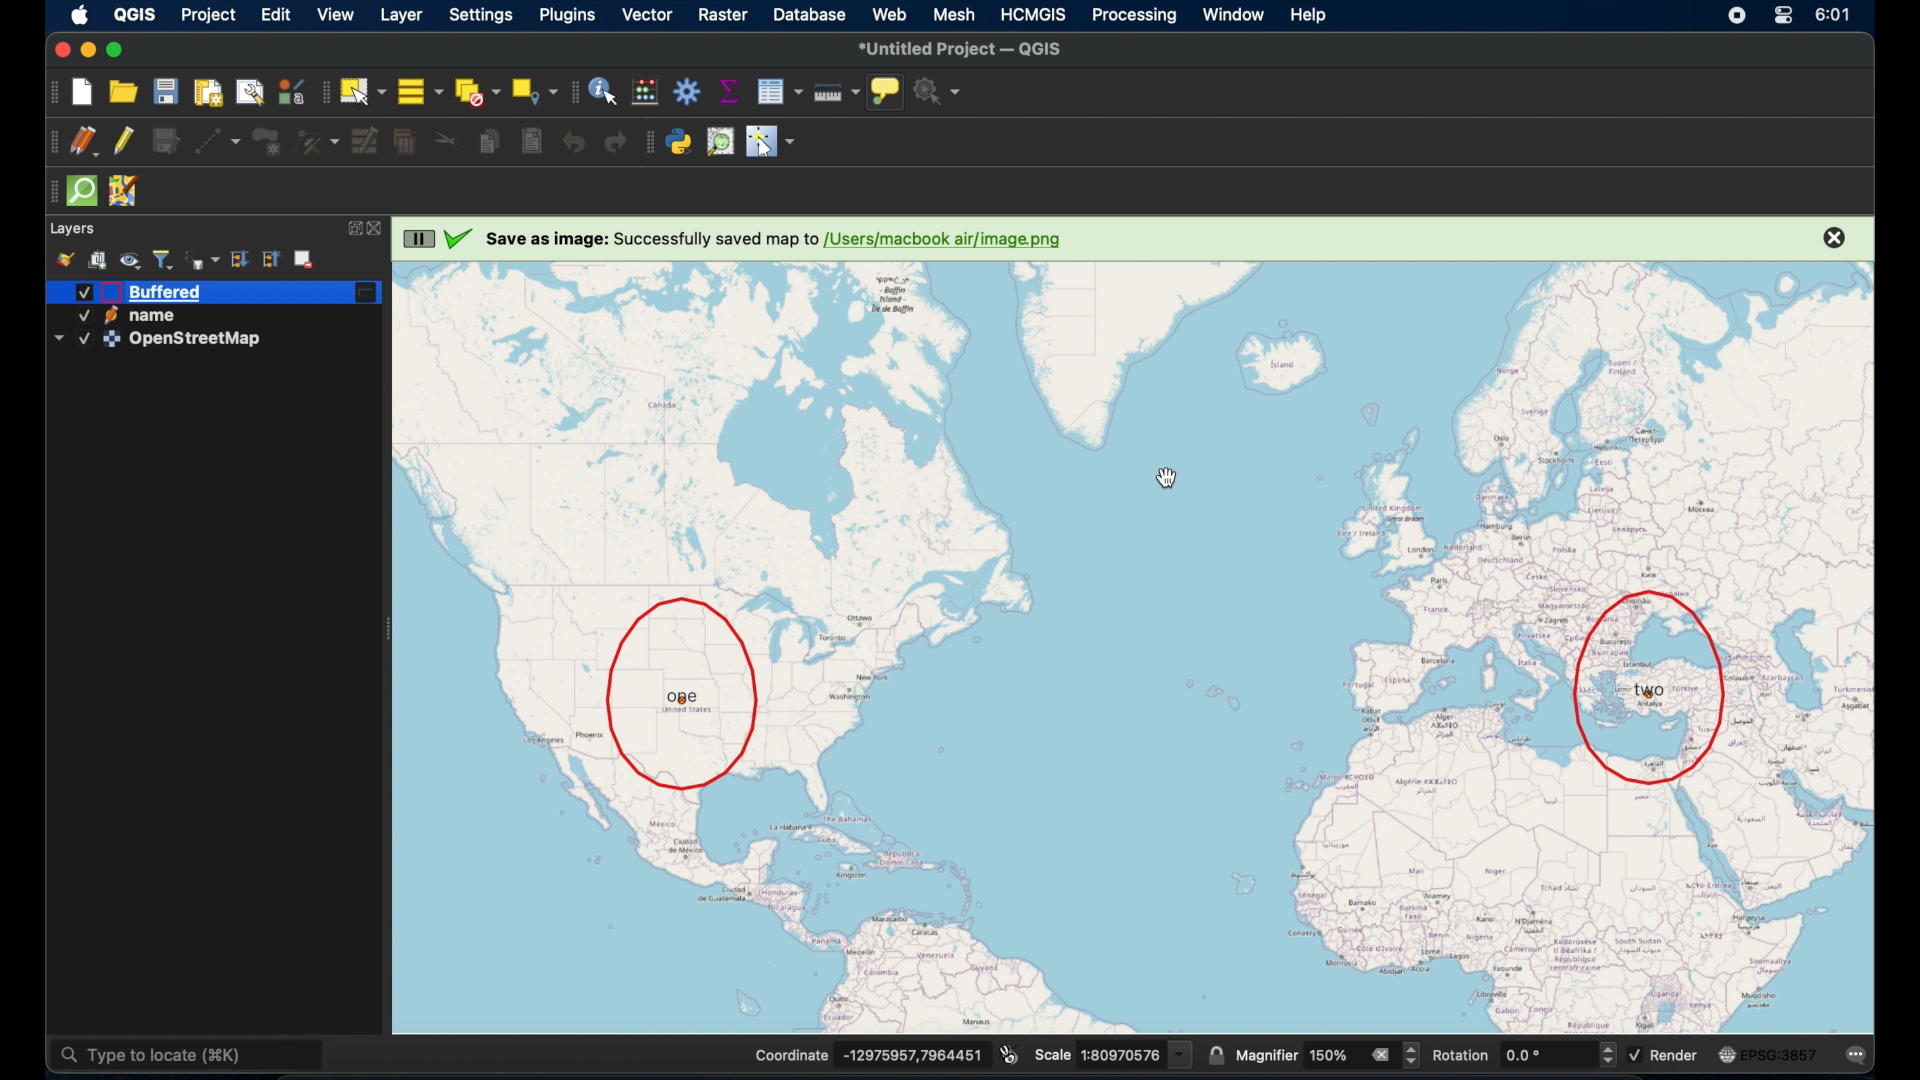 Image resolution: width=1920 pixels, height=1080 pixels. What do you see at coordinates (536, 90) in the screenshot?
I see `select by location` at bounding box center [536, 90].